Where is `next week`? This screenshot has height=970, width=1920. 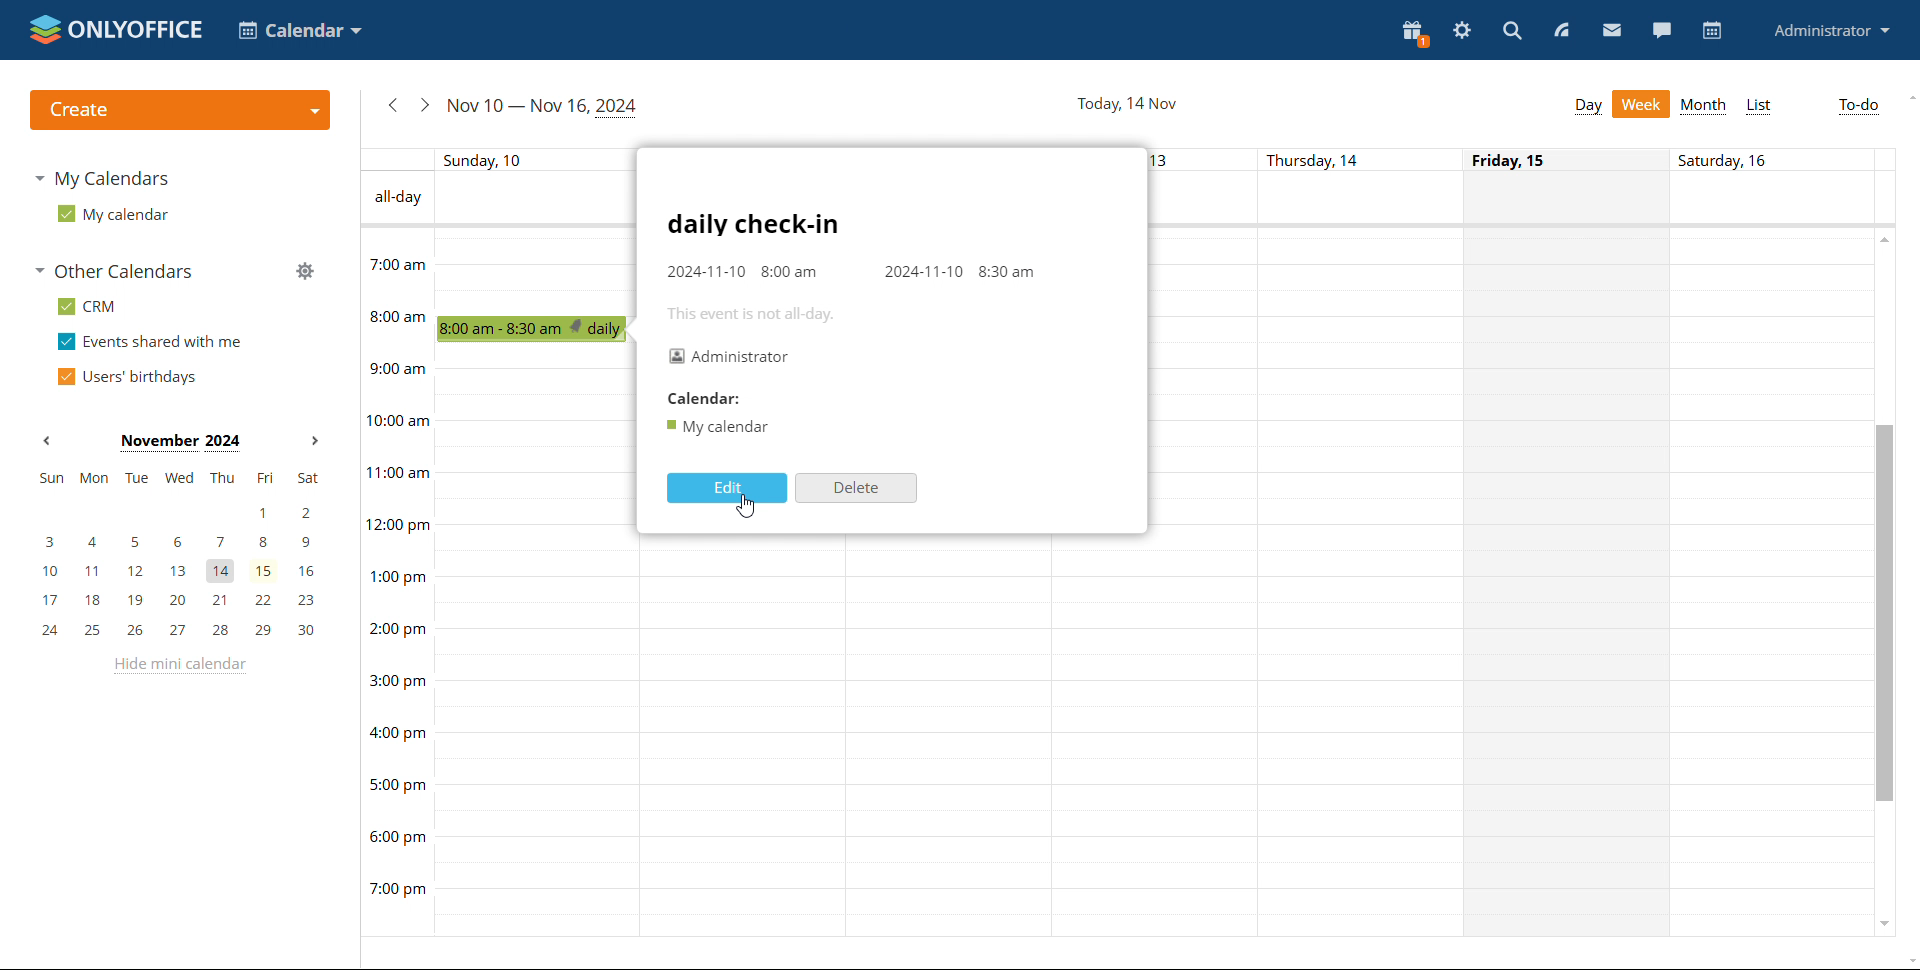 next week is located at coordinates (424, 105).